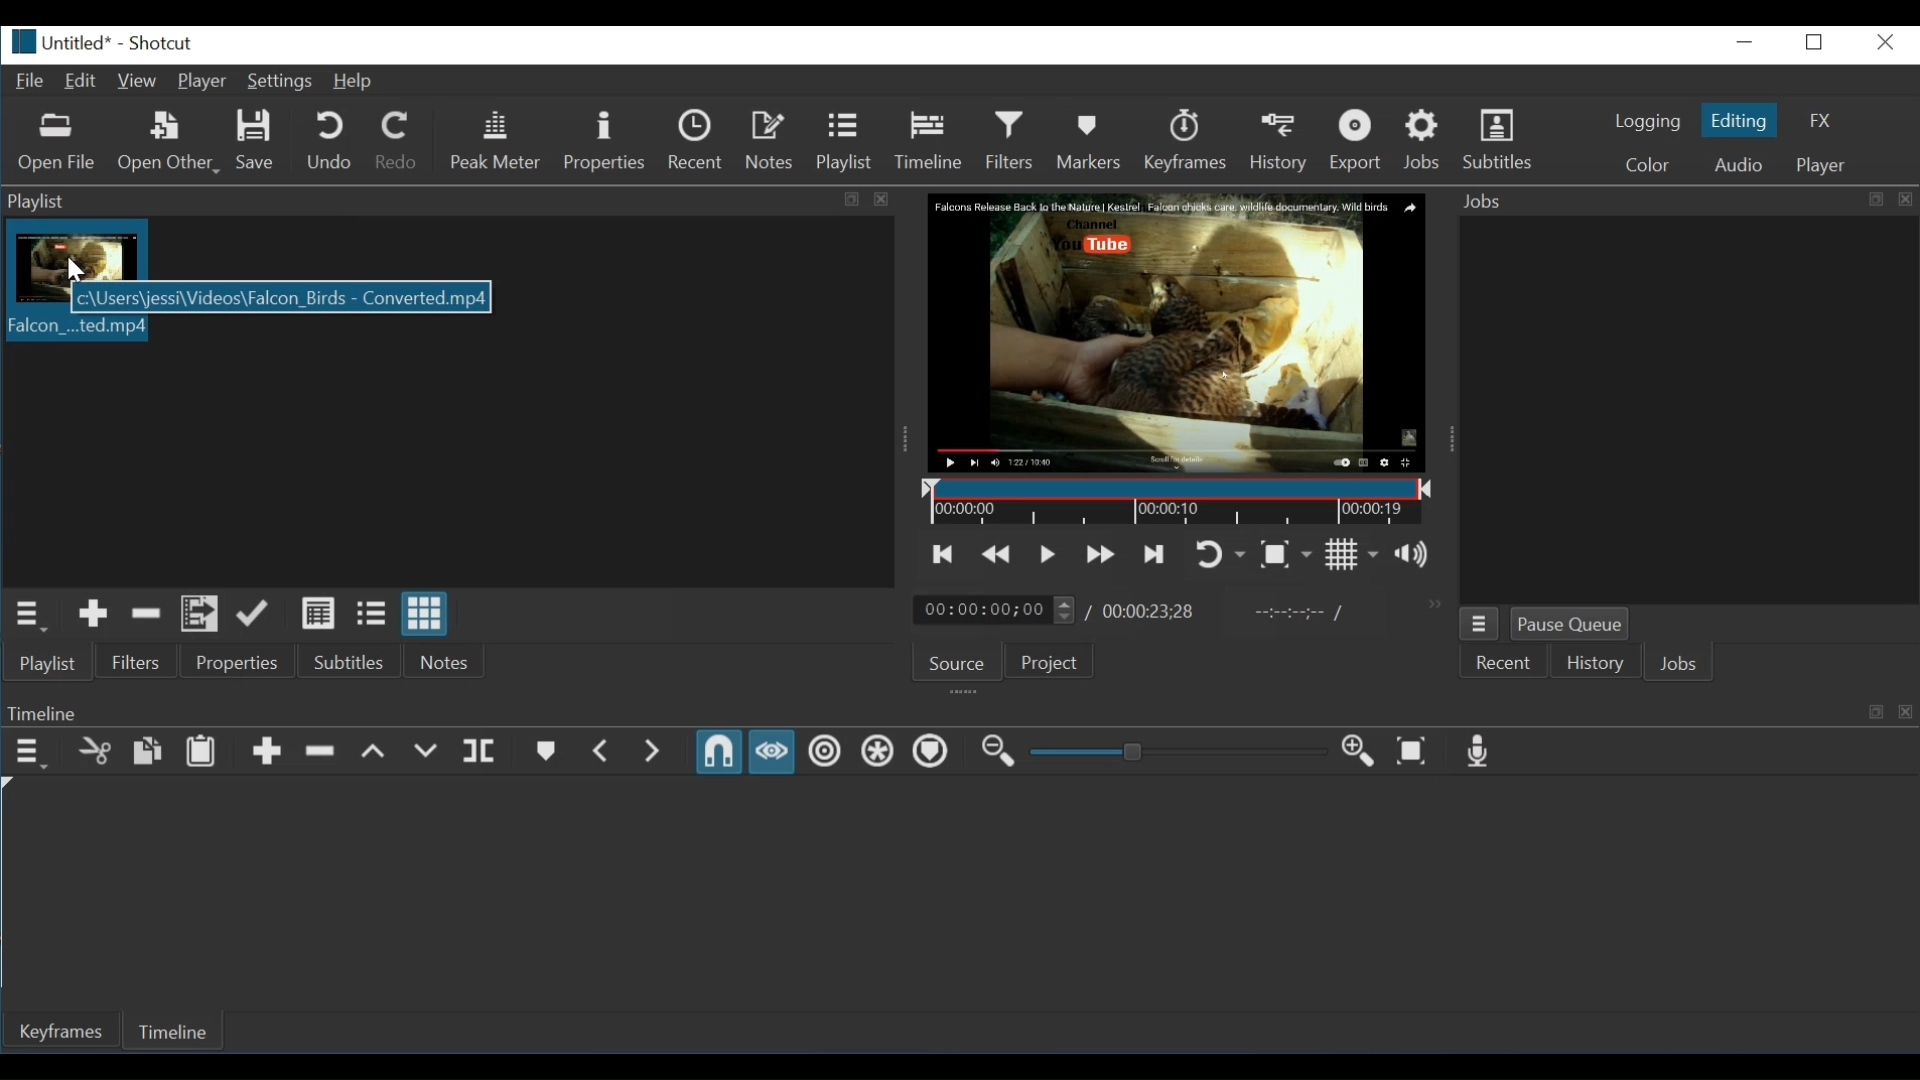 The height and width of the screenshot is (1080, 1920). Describe the element at coordinates (1180, 503) in the screenshot. I see `Timeline` at that location.